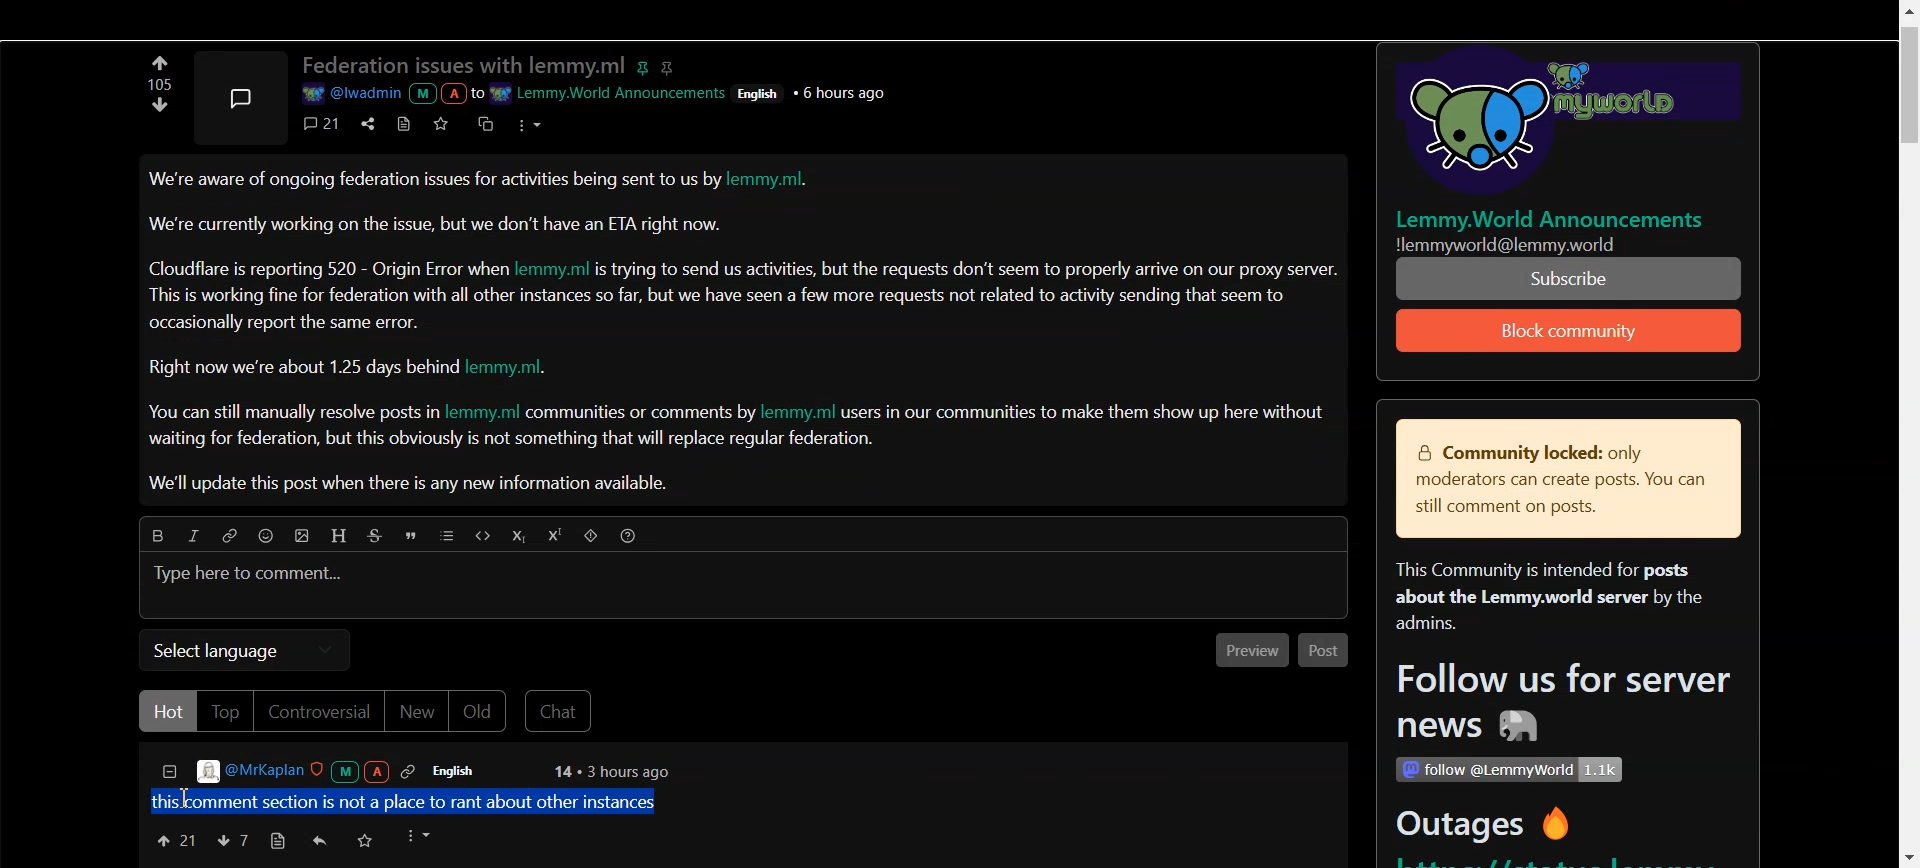  Describe the element at coordinates (416, 713) in the screenshot. I see `New` at that location.